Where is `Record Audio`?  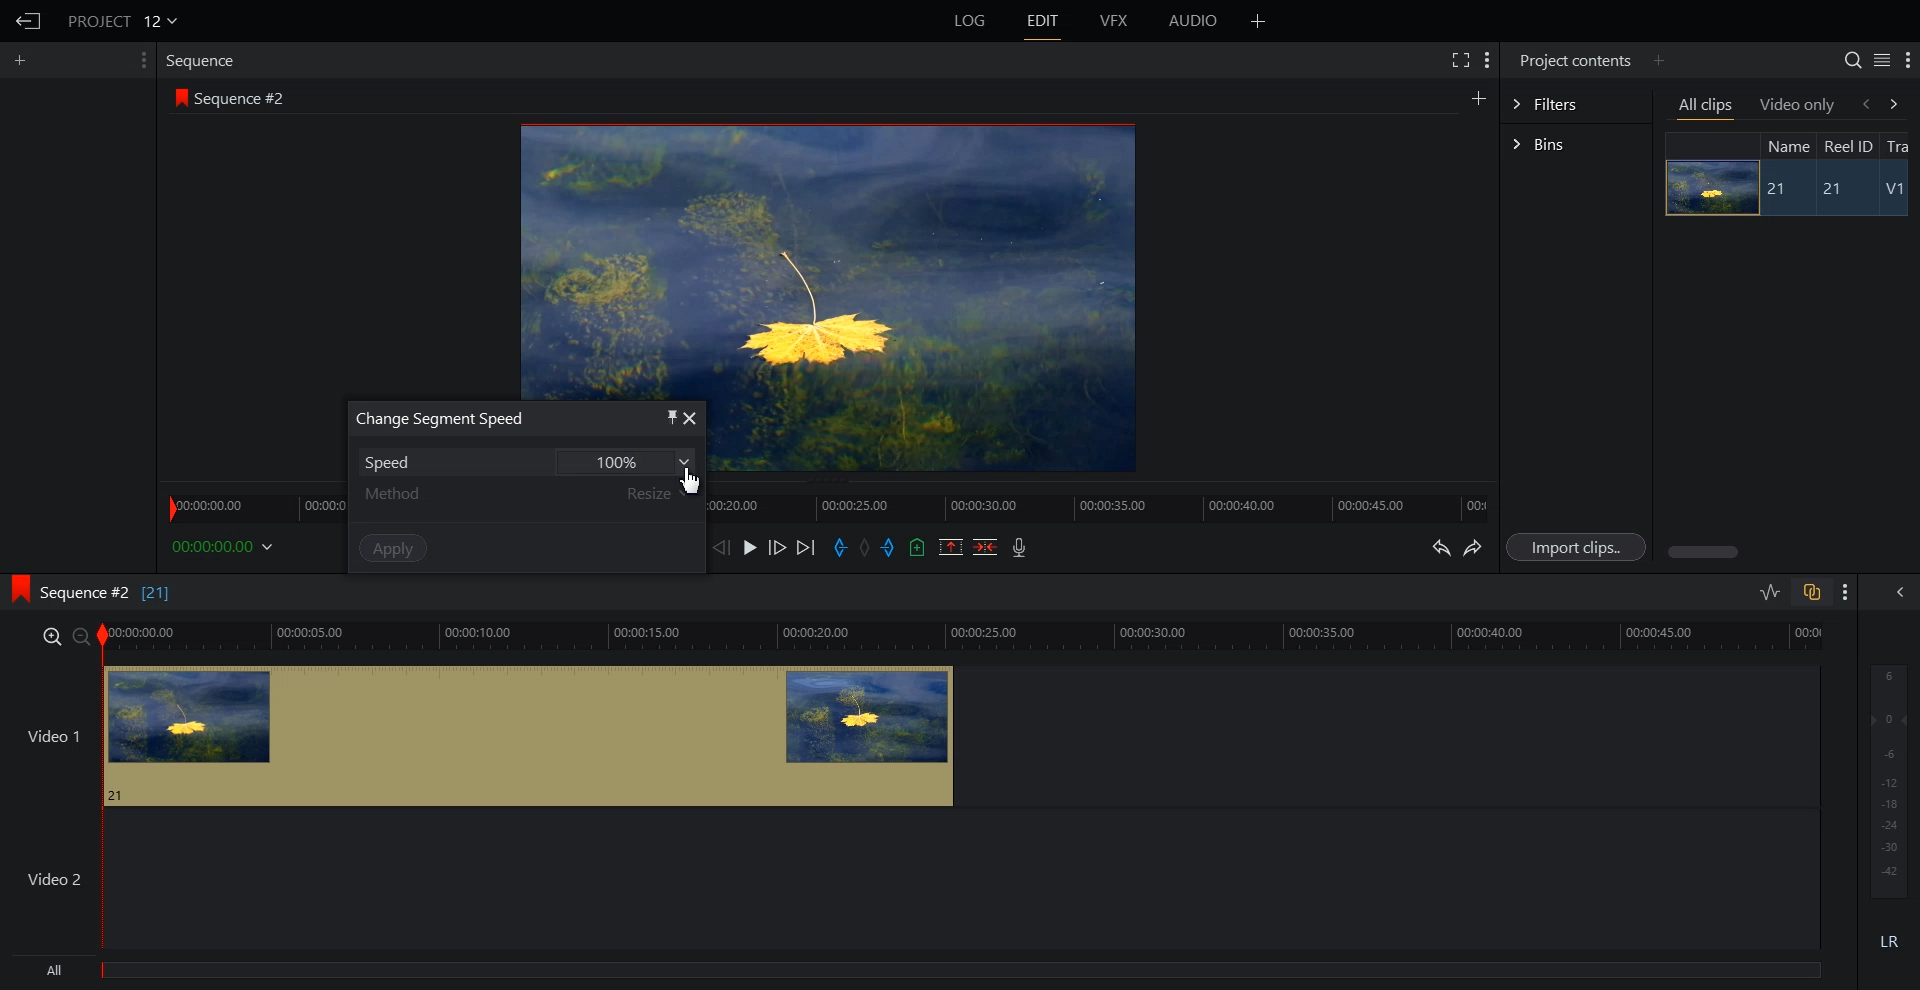 Record Audio is located at coordinates (1017, 547).